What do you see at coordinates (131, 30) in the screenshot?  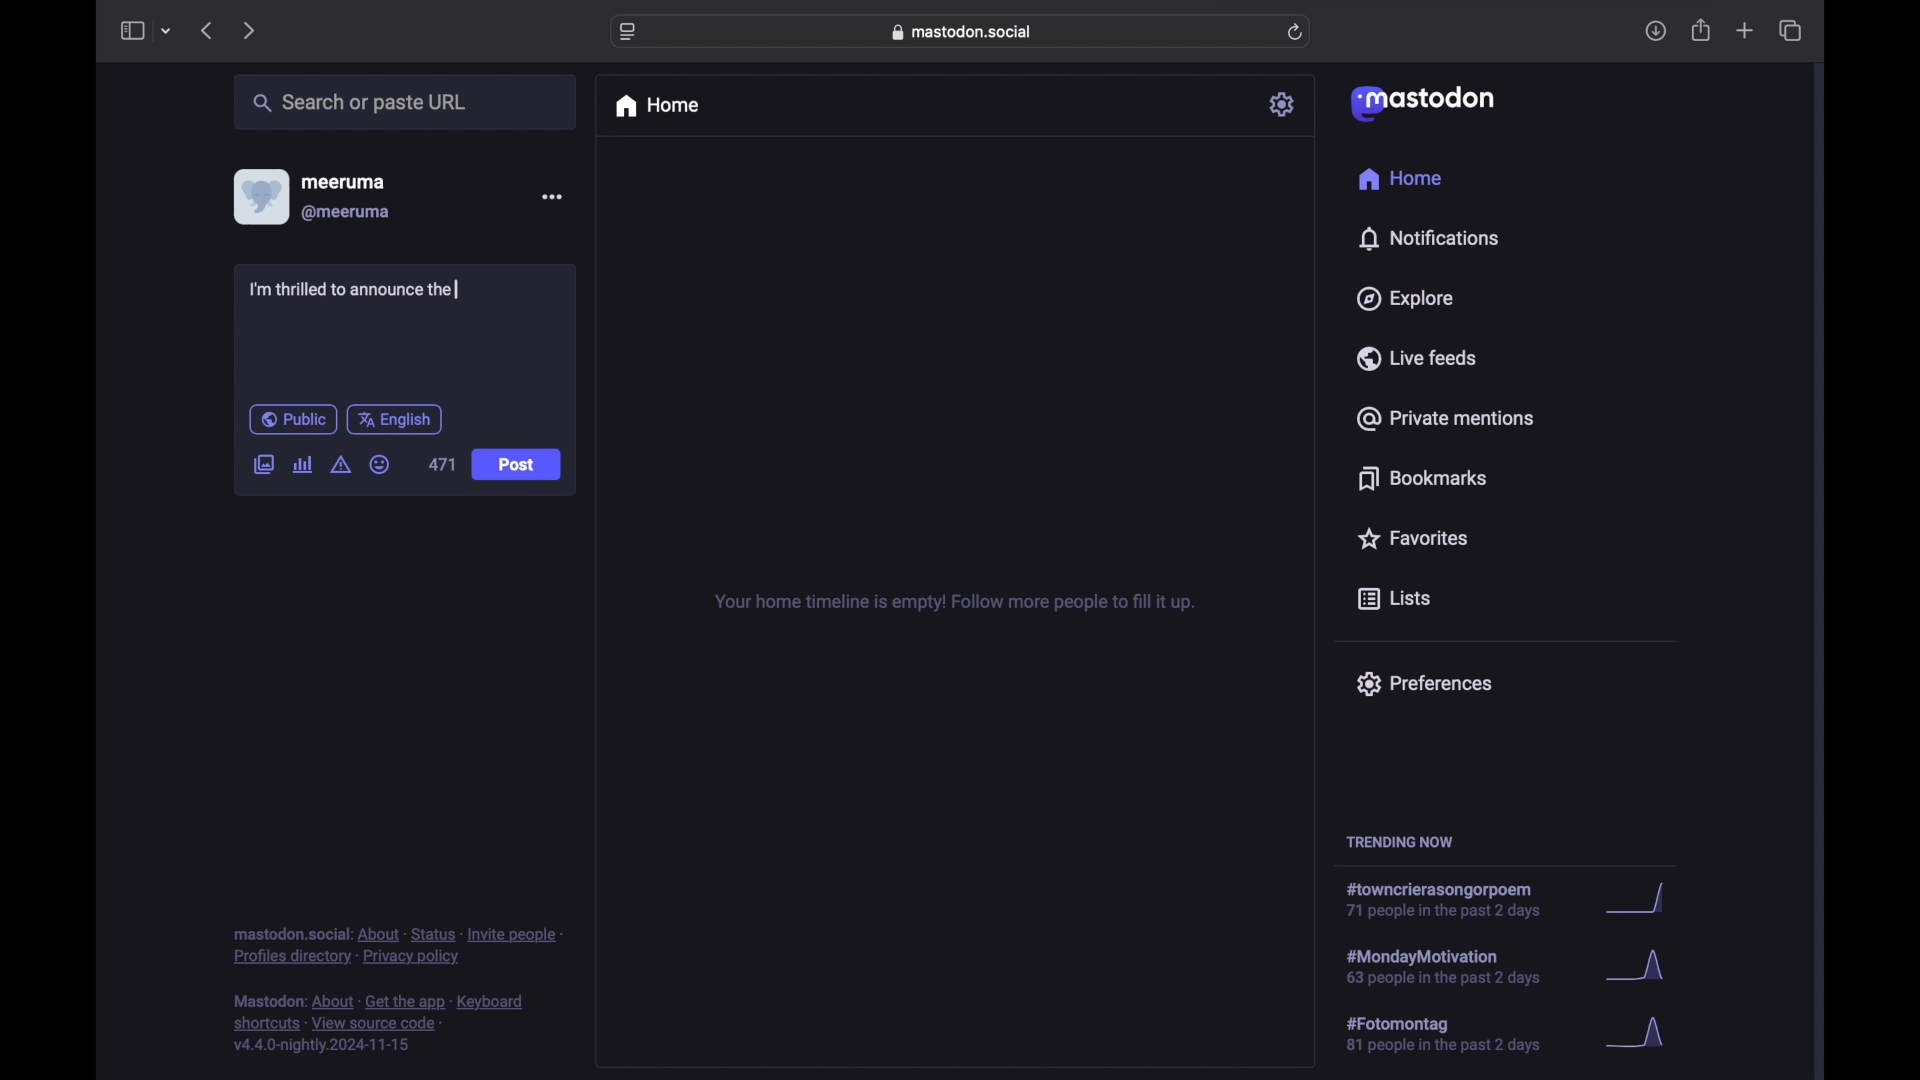 I see `side bar` at bounding box center [131, 30].